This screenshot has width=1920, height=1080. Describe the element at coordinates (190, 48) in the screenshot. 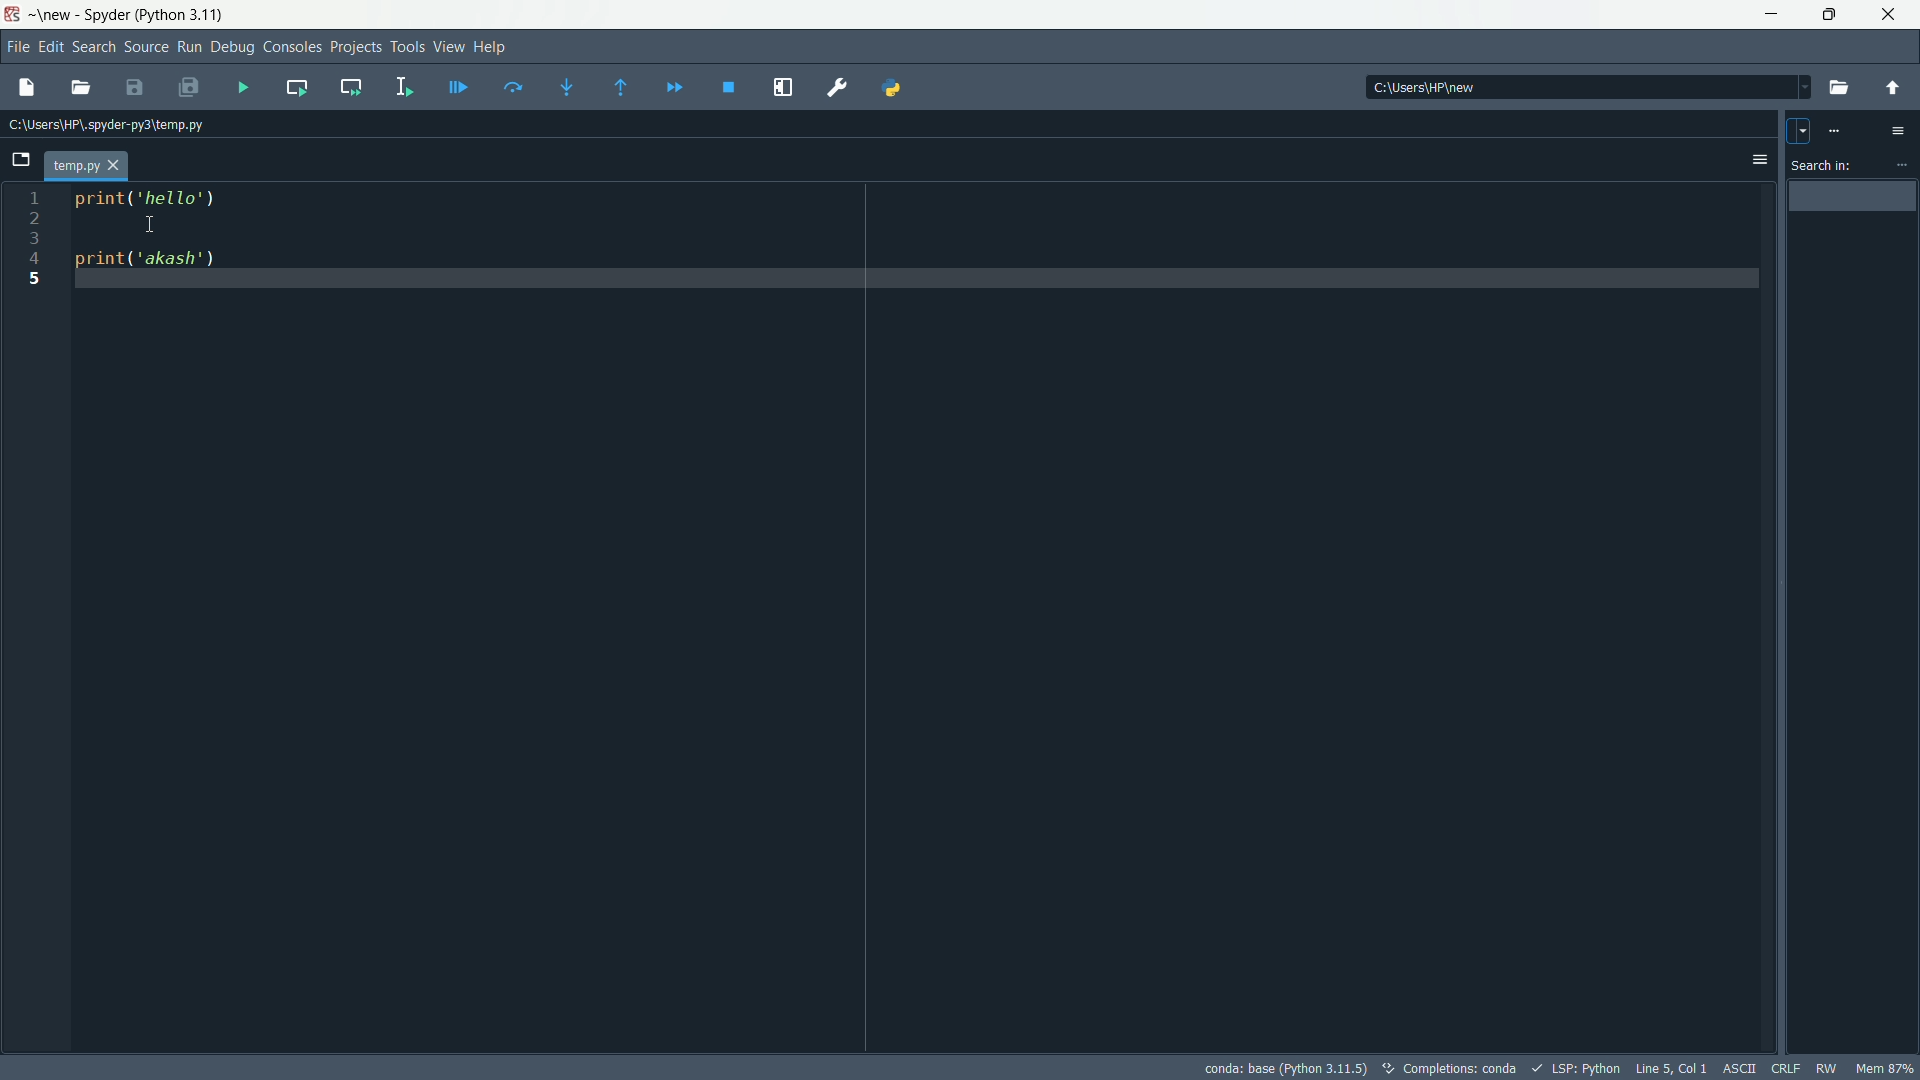

I see `run menu` at that location.